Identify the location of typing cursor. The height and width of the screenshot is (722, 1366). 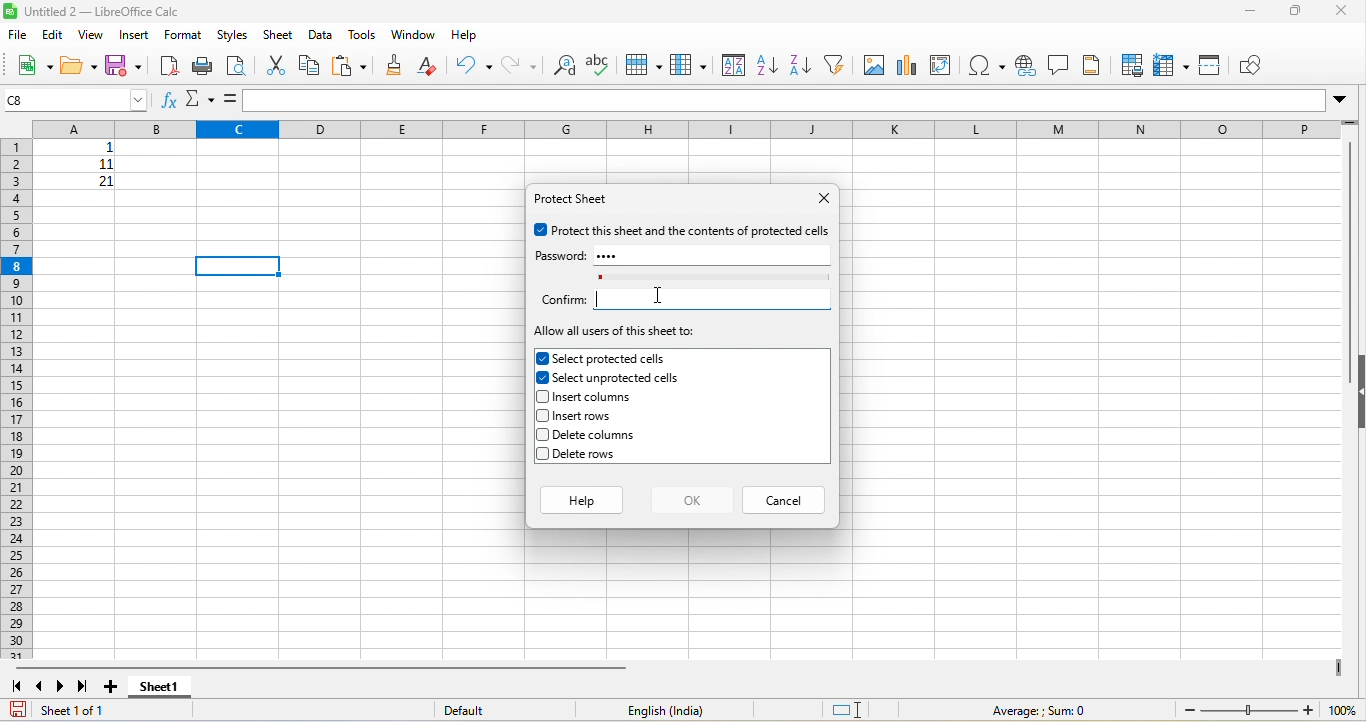
(603, 302).